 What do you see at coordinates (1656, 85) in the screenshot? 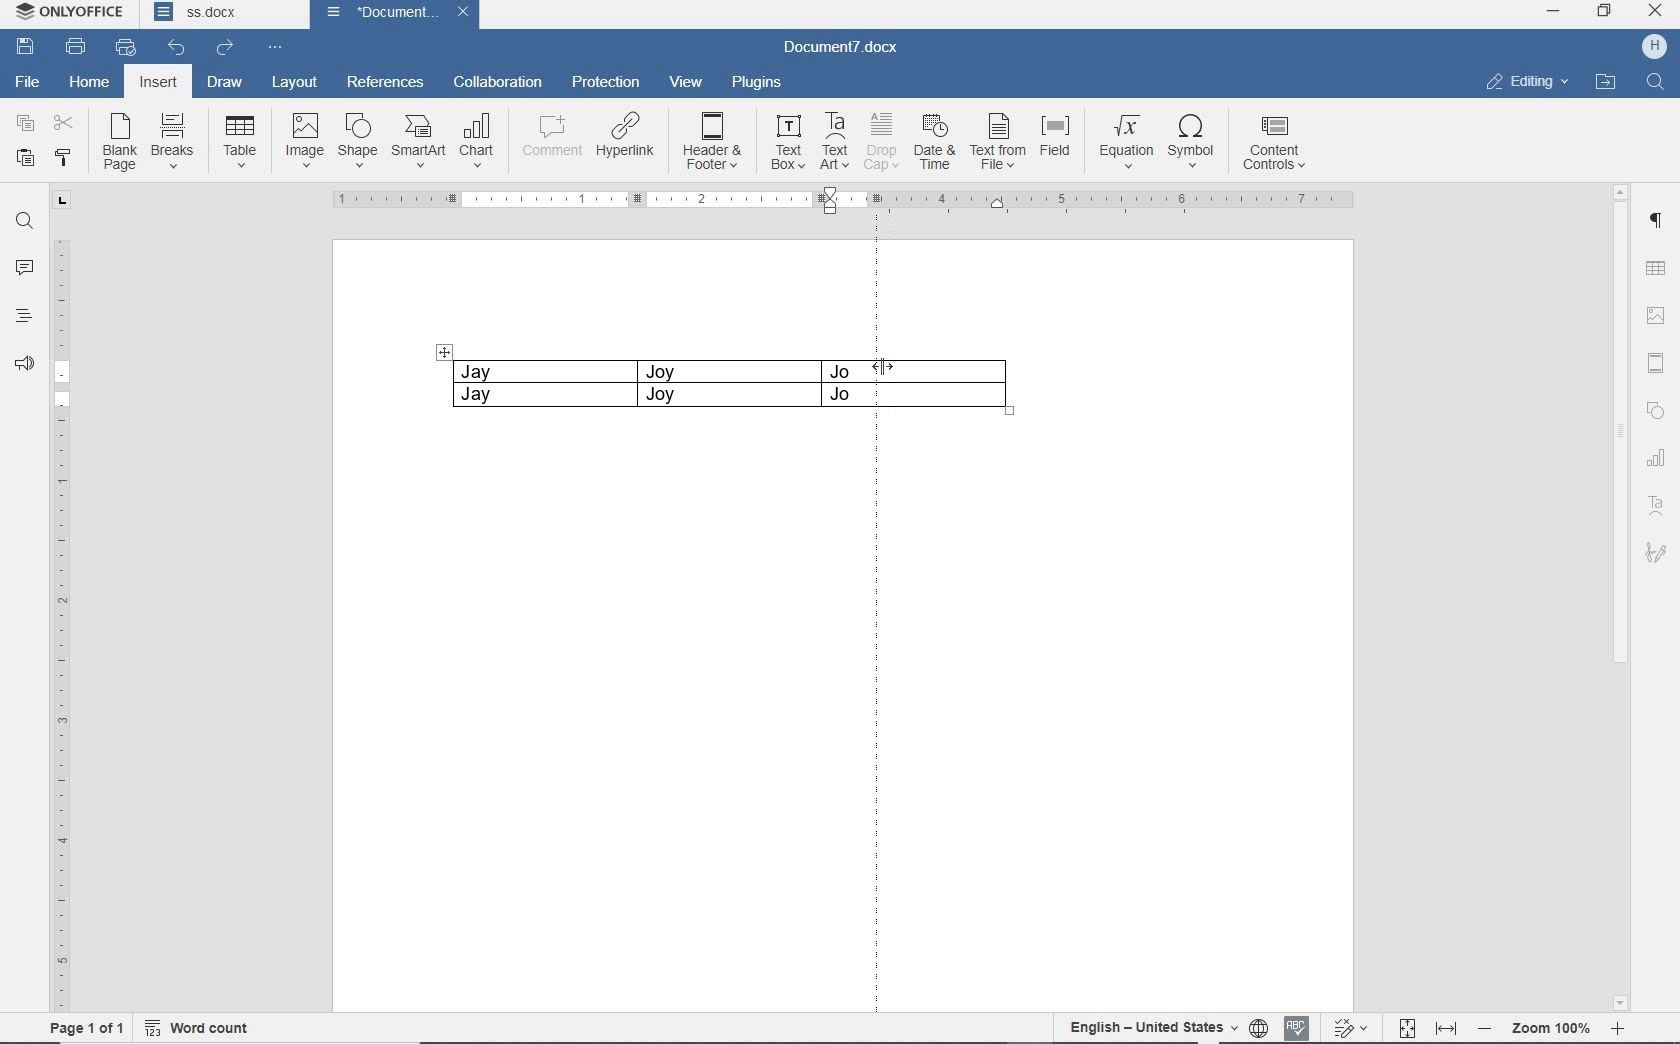
I see `FIND` at bounding box center [1656, 85].